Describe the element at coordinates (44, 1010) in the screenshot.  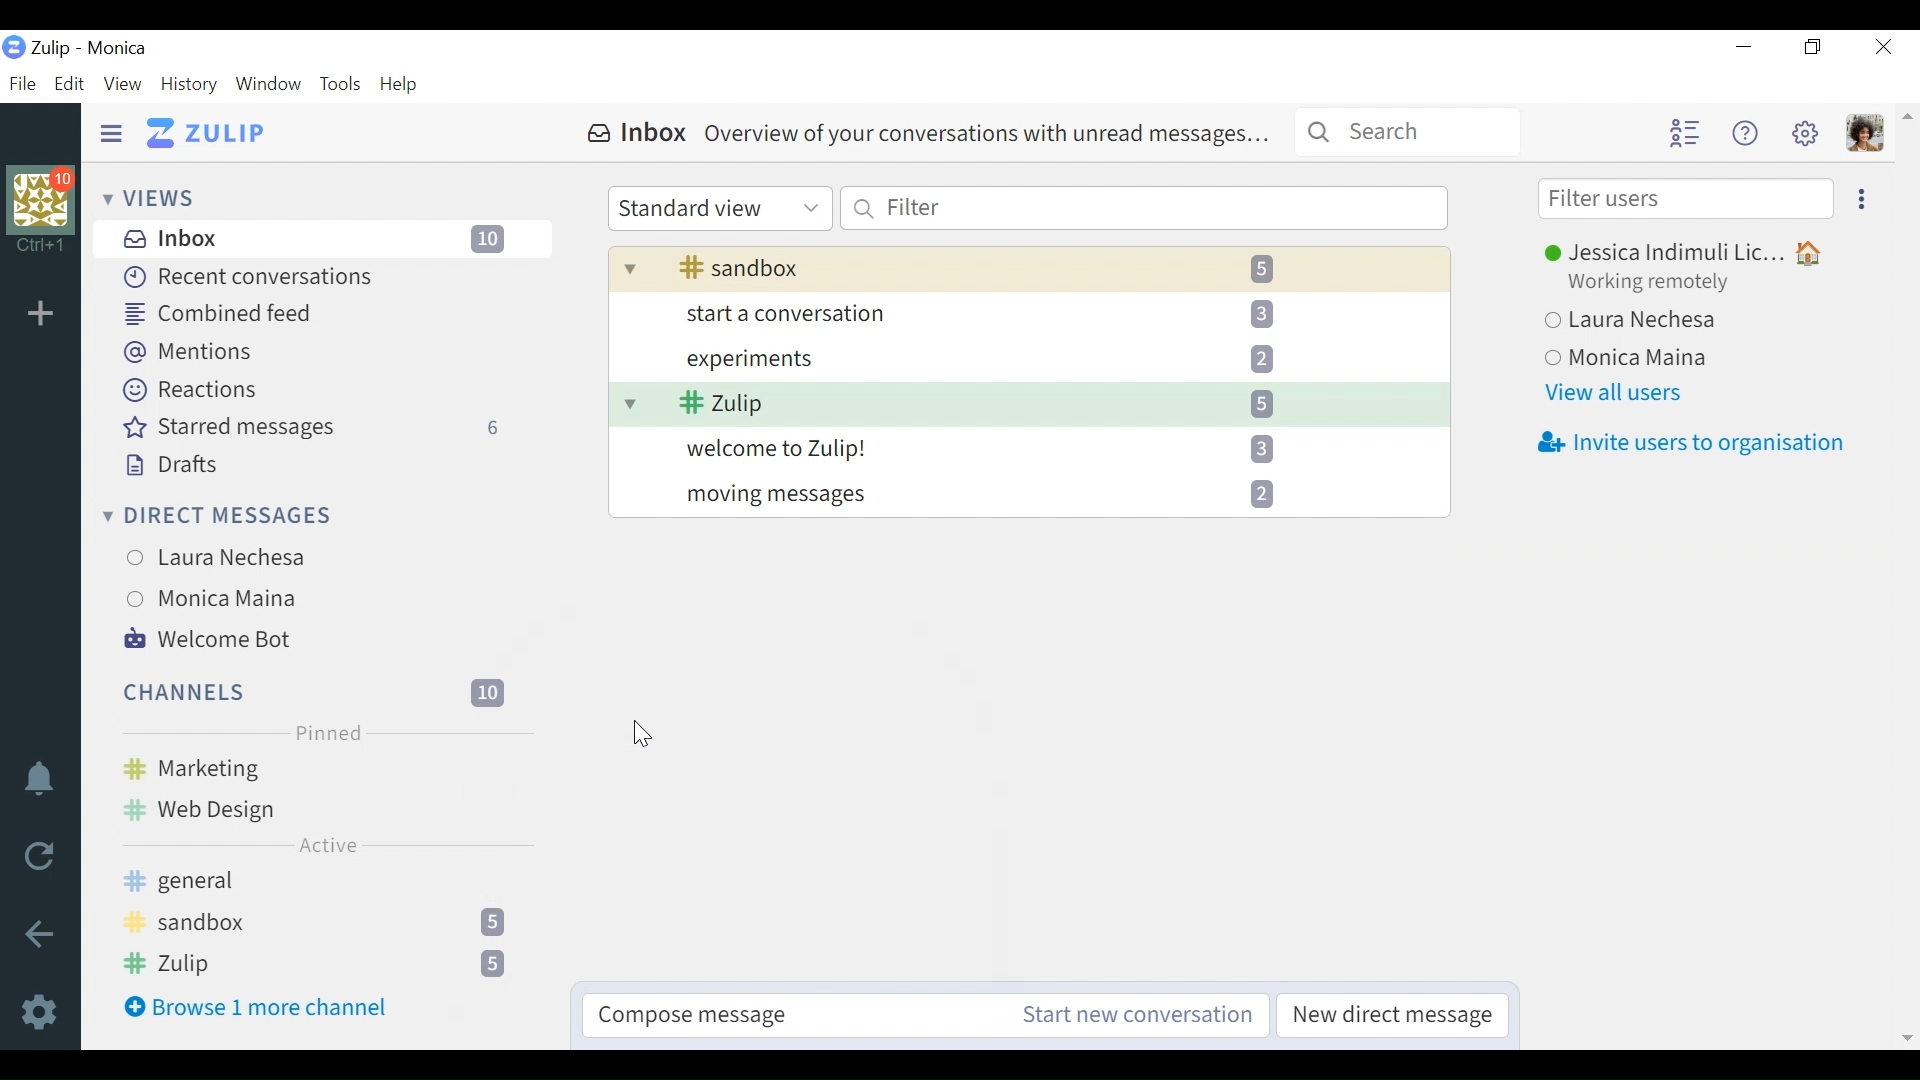
I see `Settings` at that location.